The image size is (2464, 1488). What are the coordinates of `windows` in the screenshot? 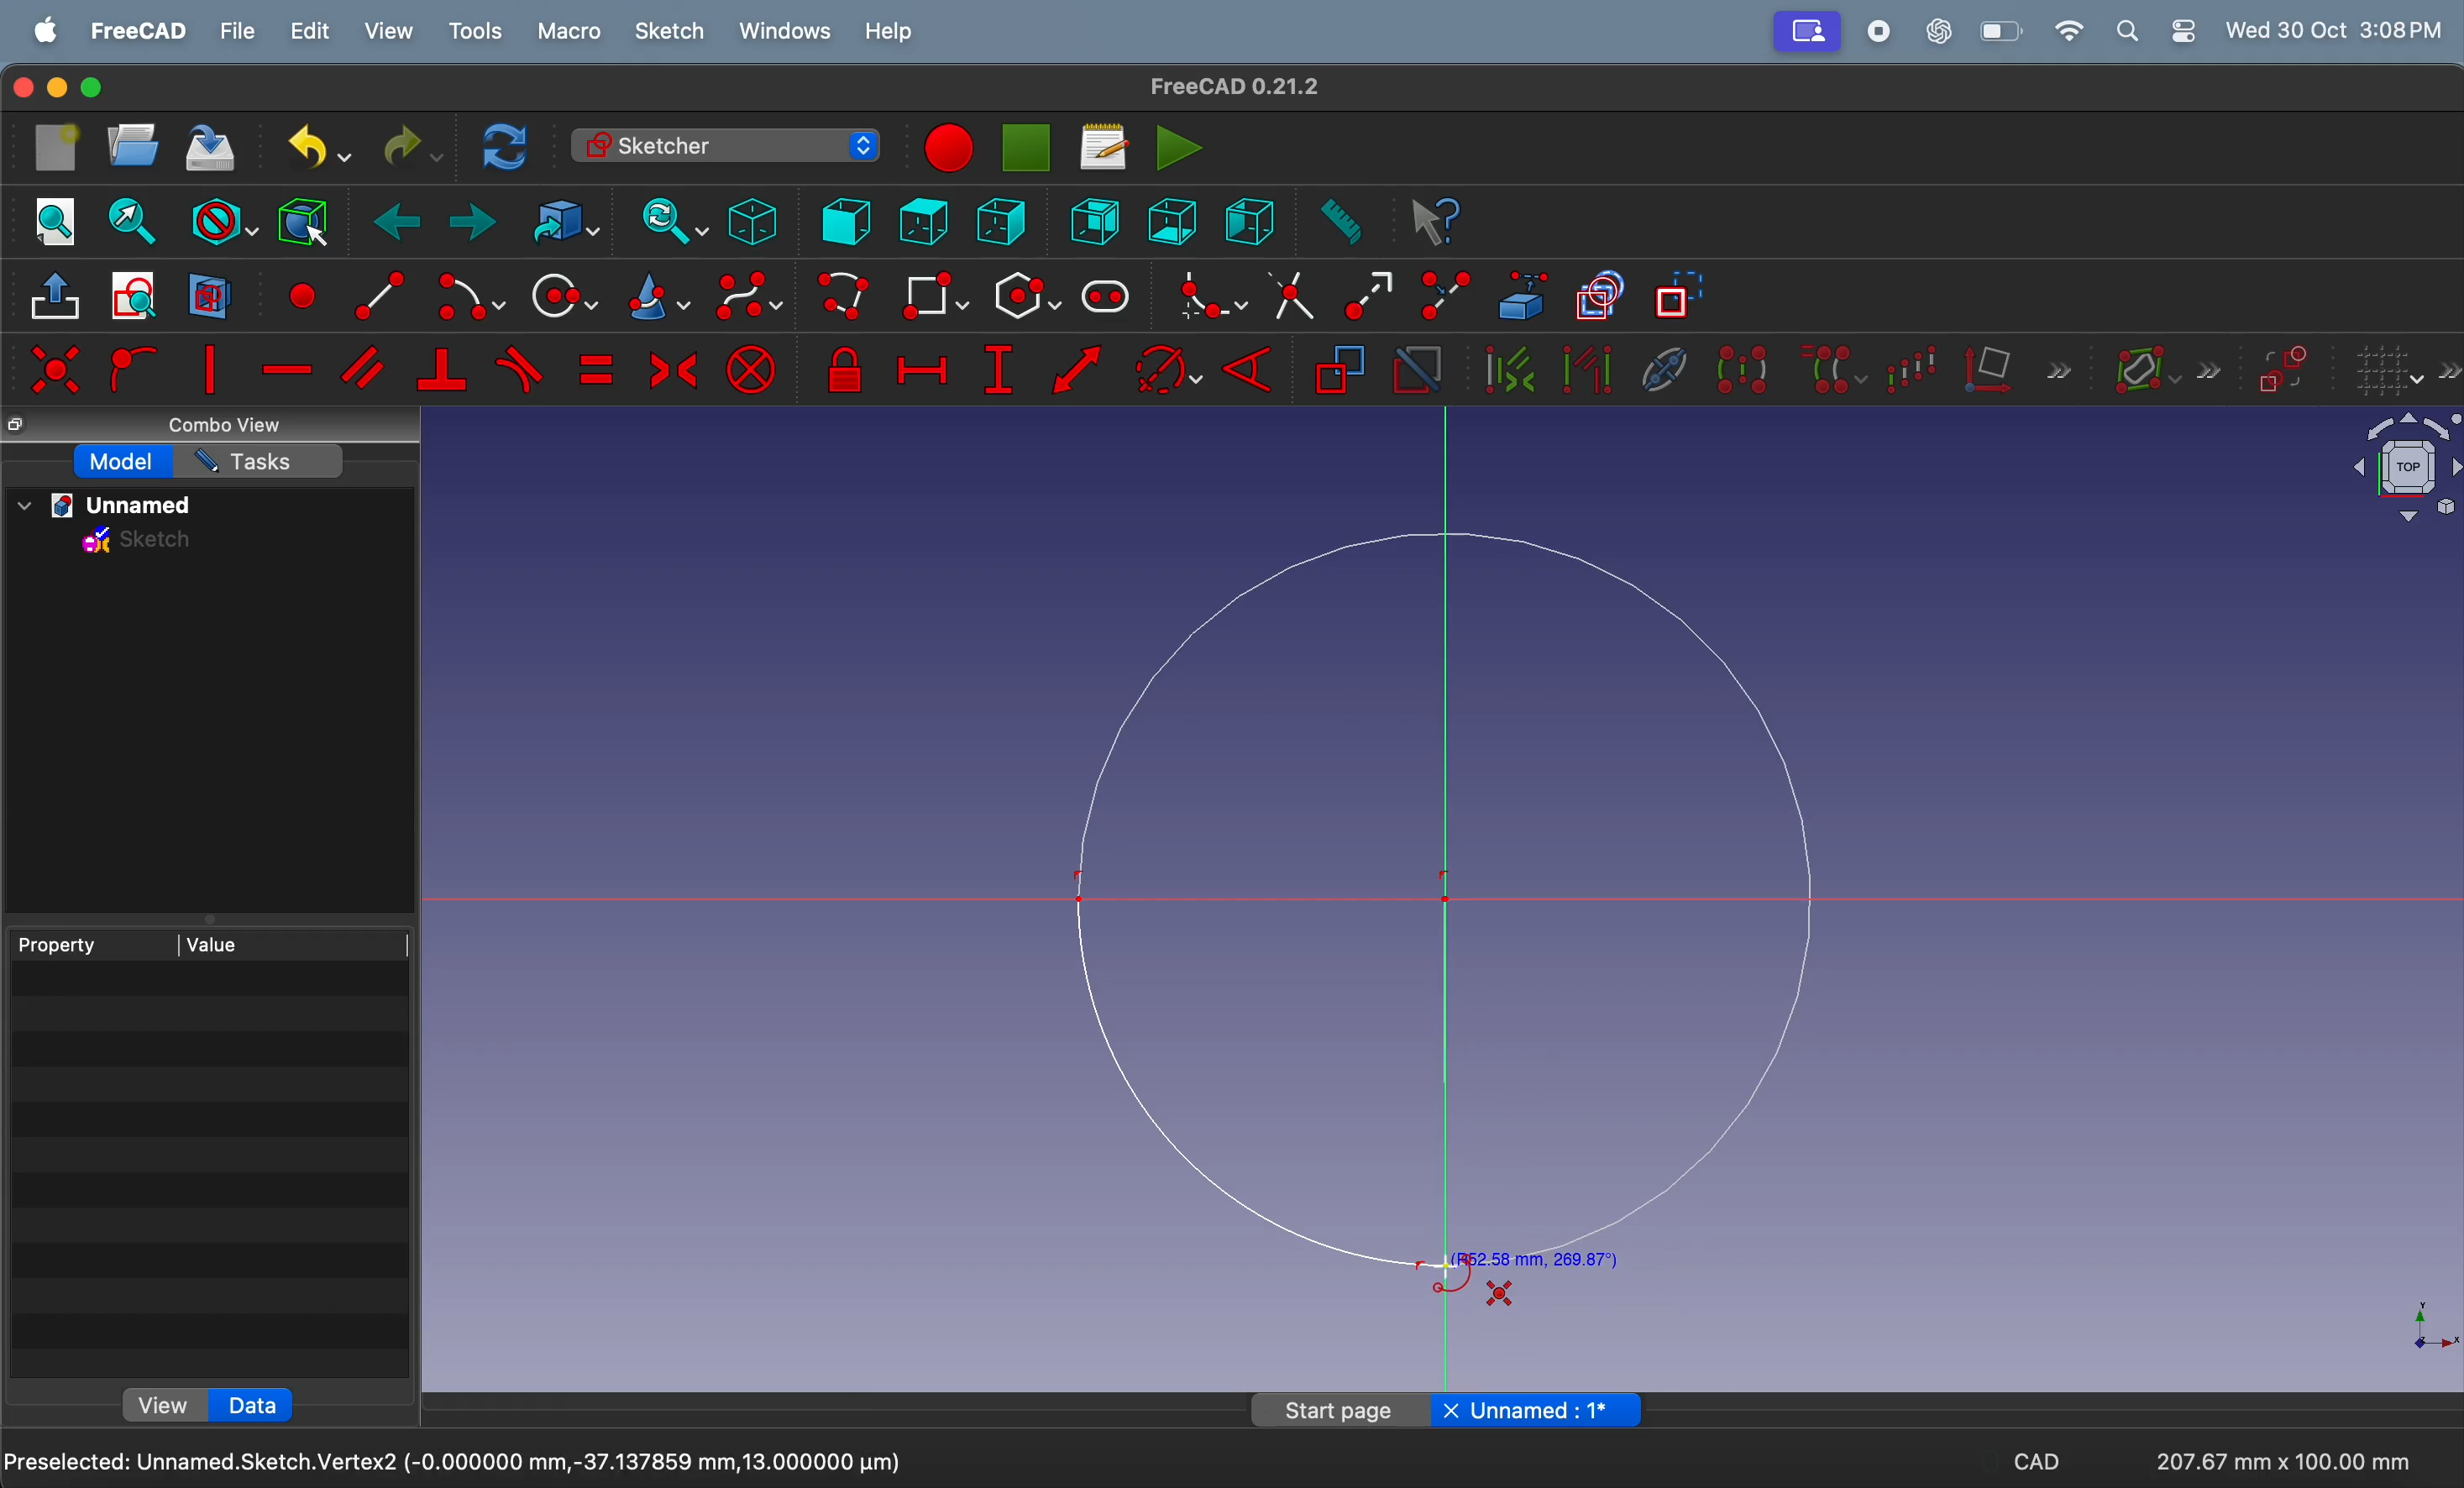 It's located at (786, 32).